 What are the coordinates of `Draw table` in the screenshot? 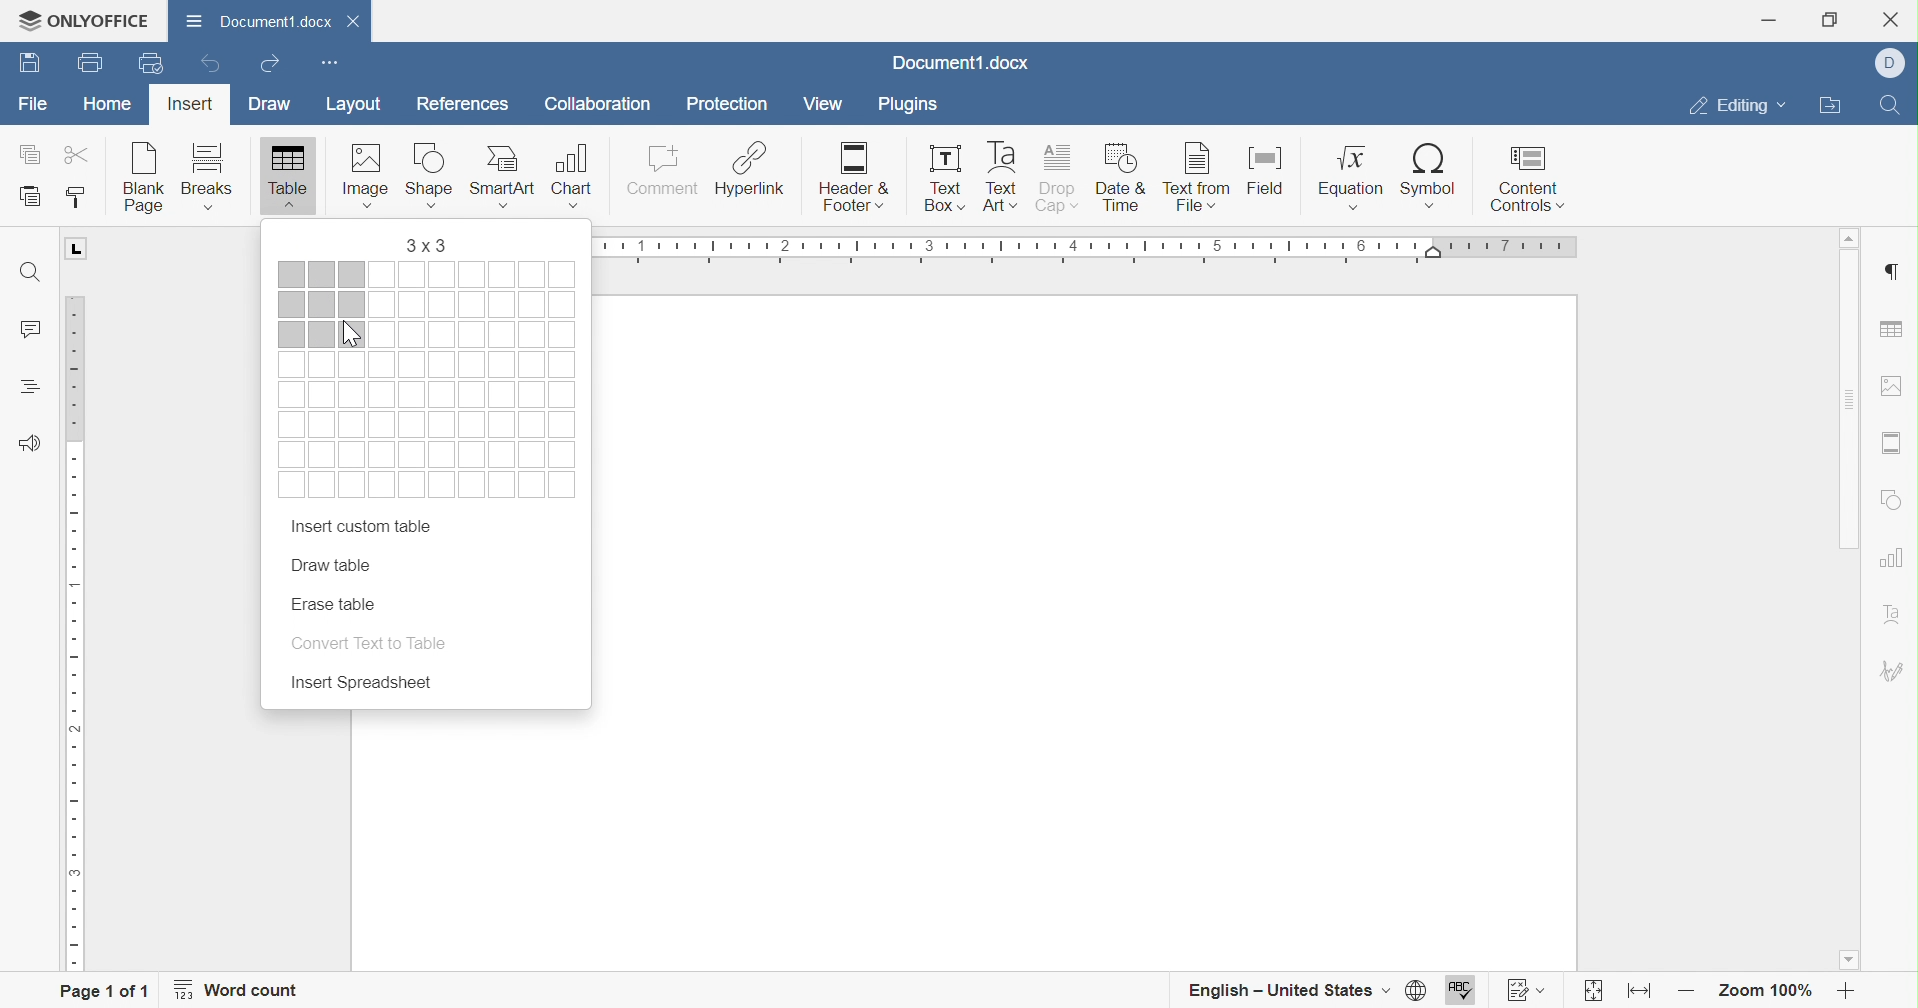 It's located at (333, 565).